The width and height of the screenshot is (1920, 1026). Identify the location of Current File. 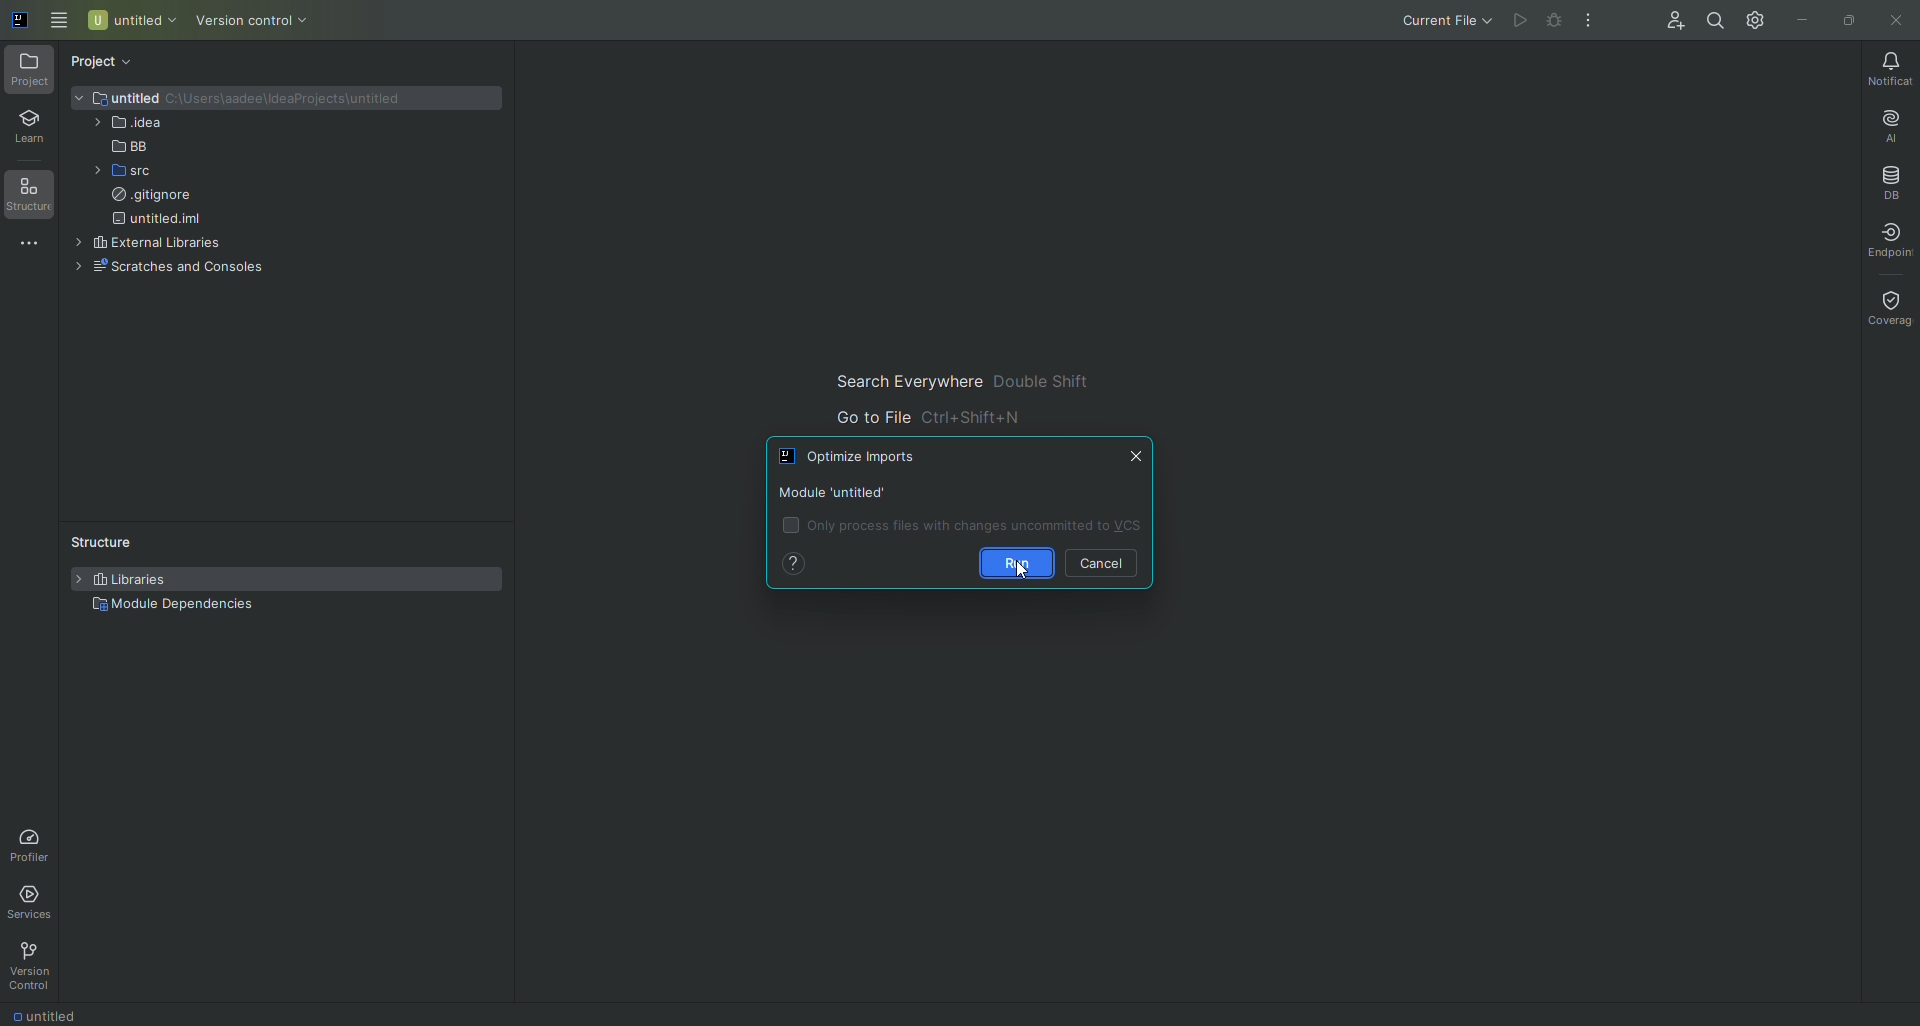
(1441, 19).